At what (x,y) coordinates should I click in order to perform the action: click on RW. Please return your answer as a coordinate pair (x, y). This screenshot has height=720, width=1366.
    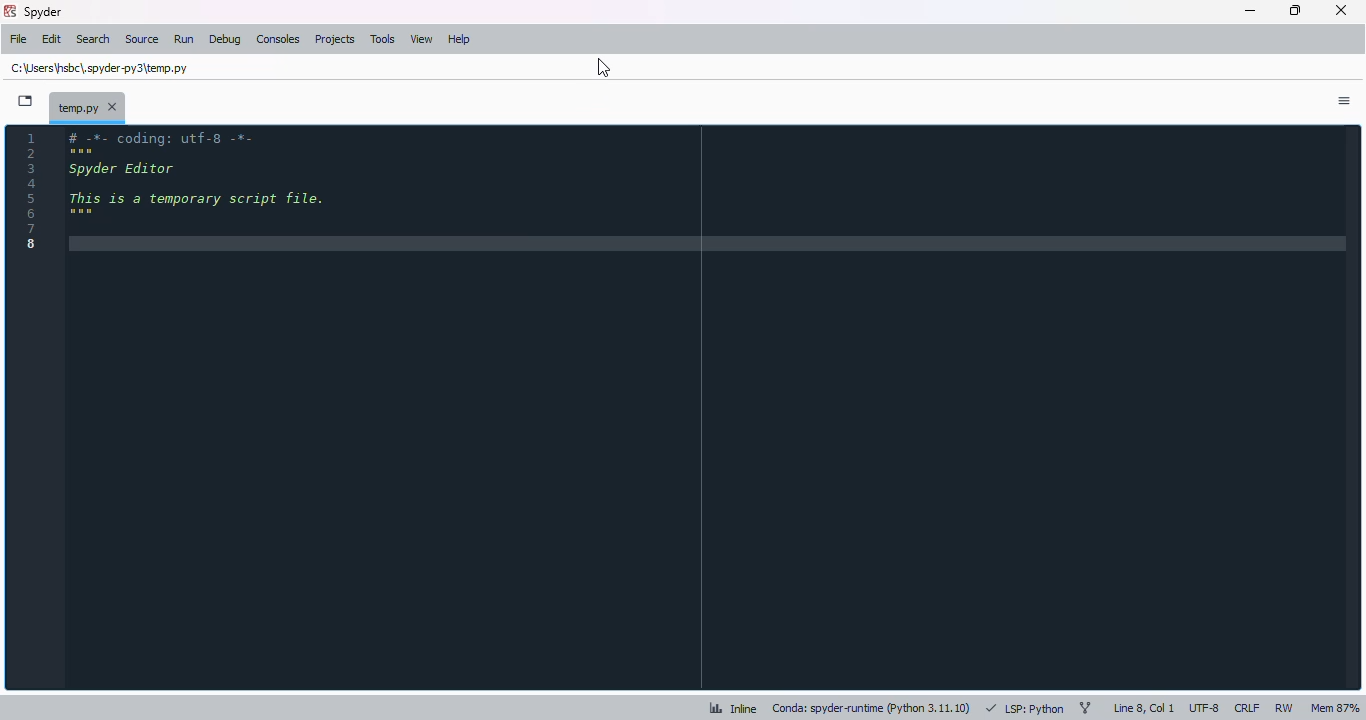
    Looking at the image, I should click on (1284, 708).